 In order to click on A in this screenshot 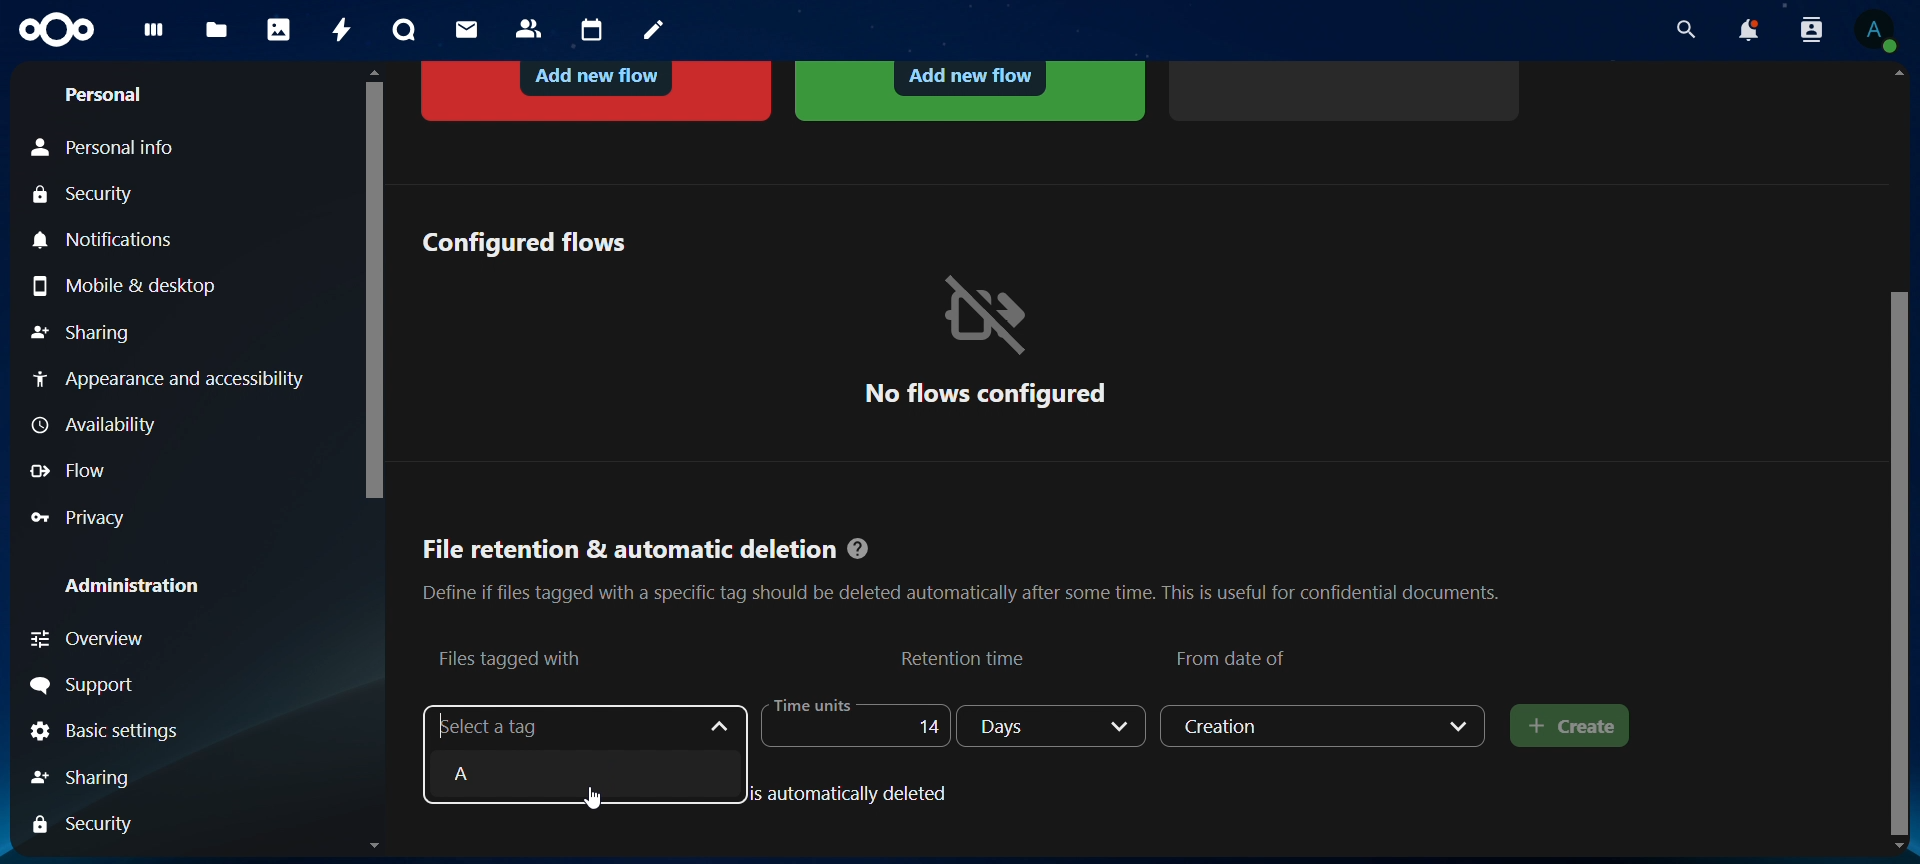, I will do `click(578, 773)`.